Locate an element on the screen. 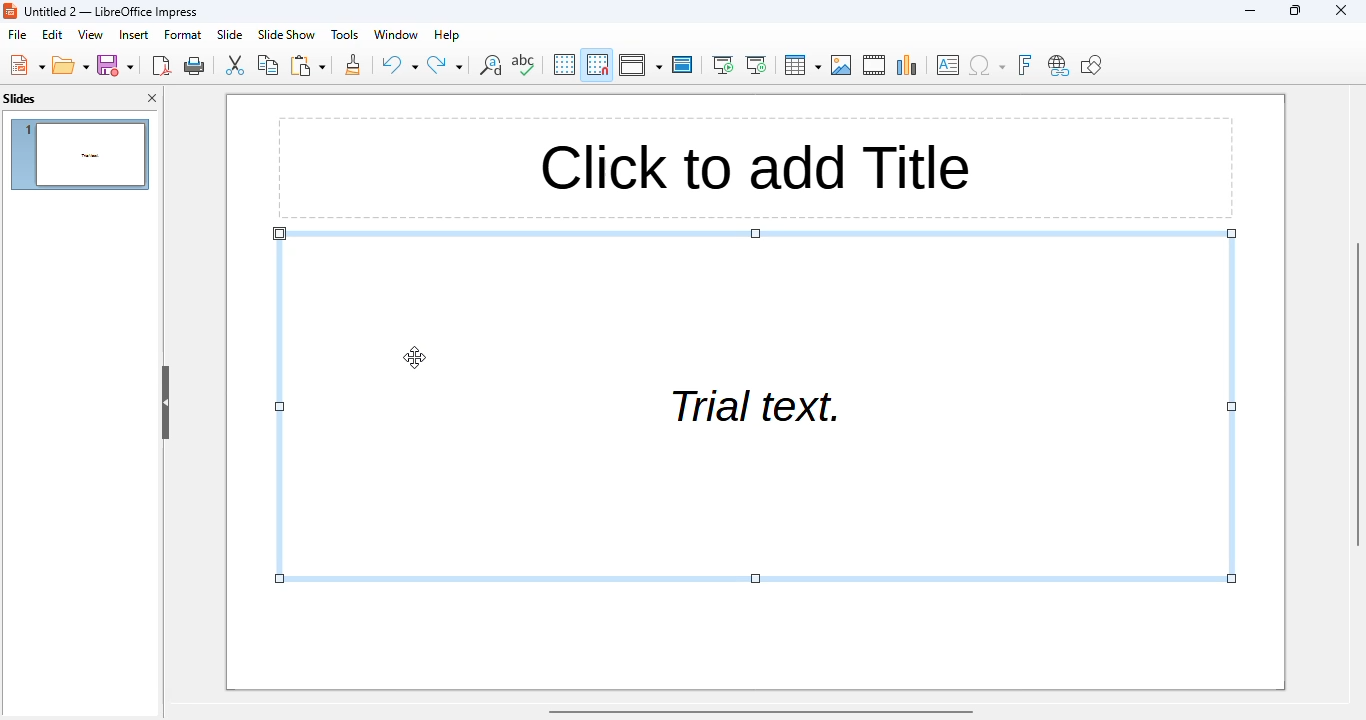 This screenshot has height=720, width=1366. table is located at coordinates (802, 64).